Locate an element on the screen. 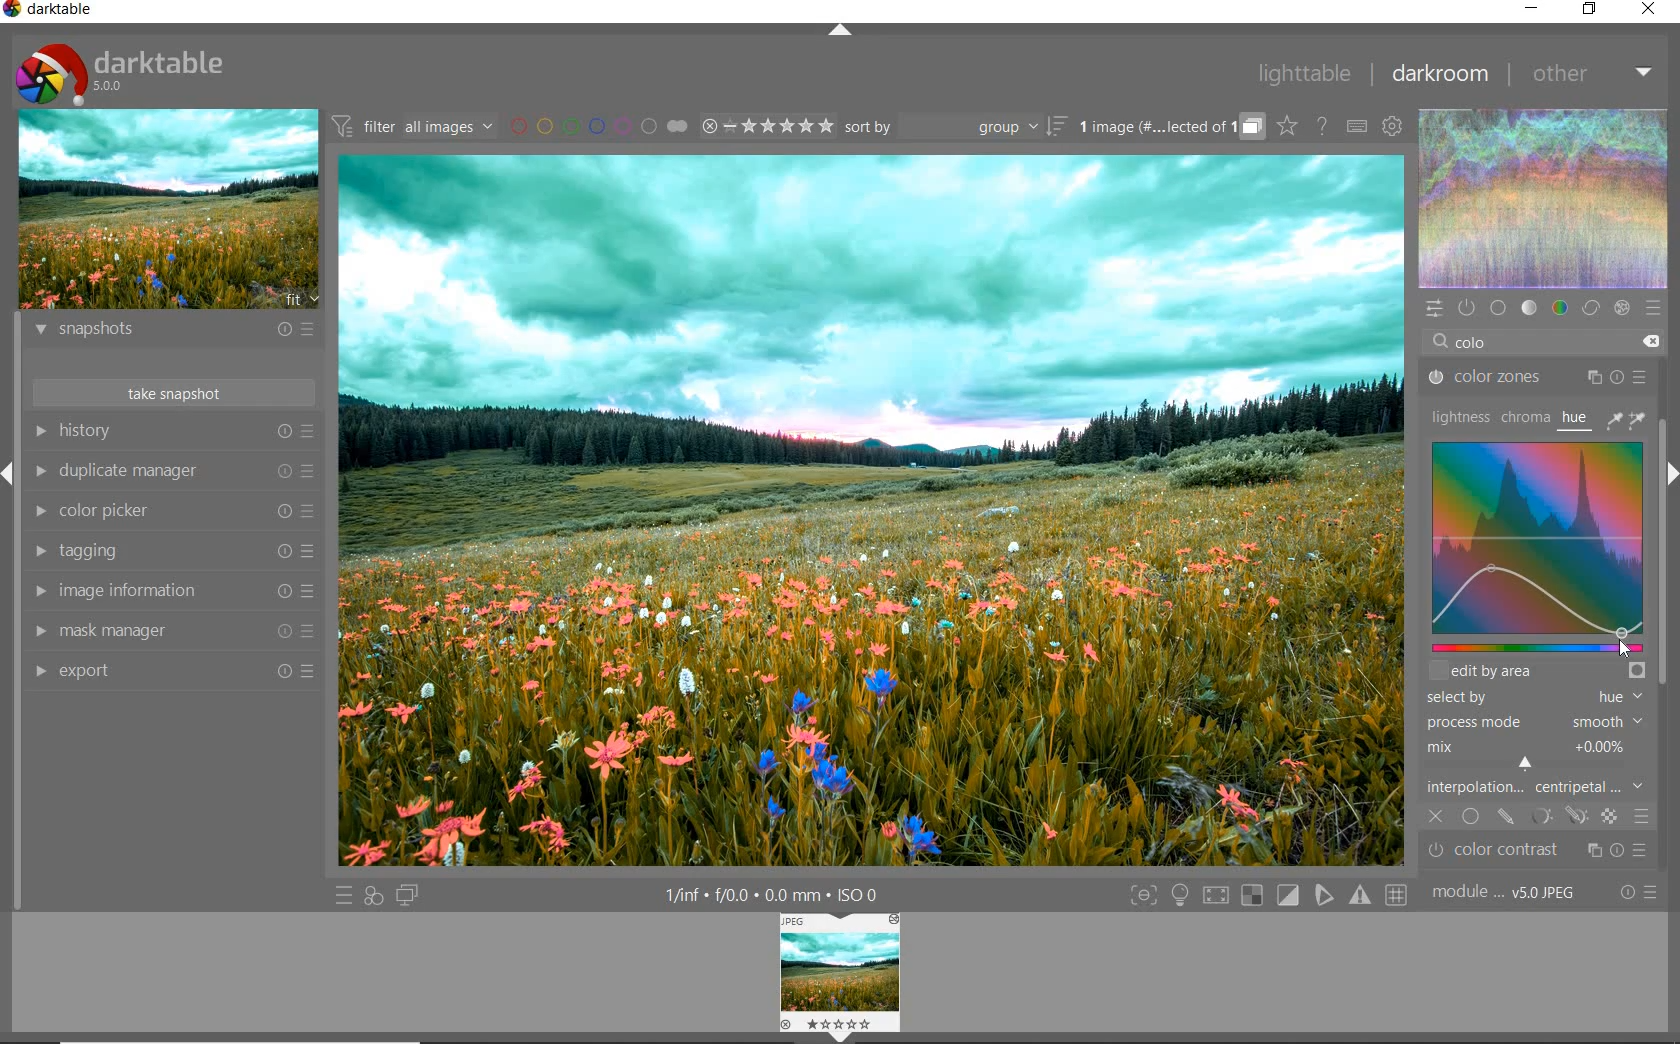 This screenshot has width=1680, height=1044. edit by area is located at coordinates (1537, 670).